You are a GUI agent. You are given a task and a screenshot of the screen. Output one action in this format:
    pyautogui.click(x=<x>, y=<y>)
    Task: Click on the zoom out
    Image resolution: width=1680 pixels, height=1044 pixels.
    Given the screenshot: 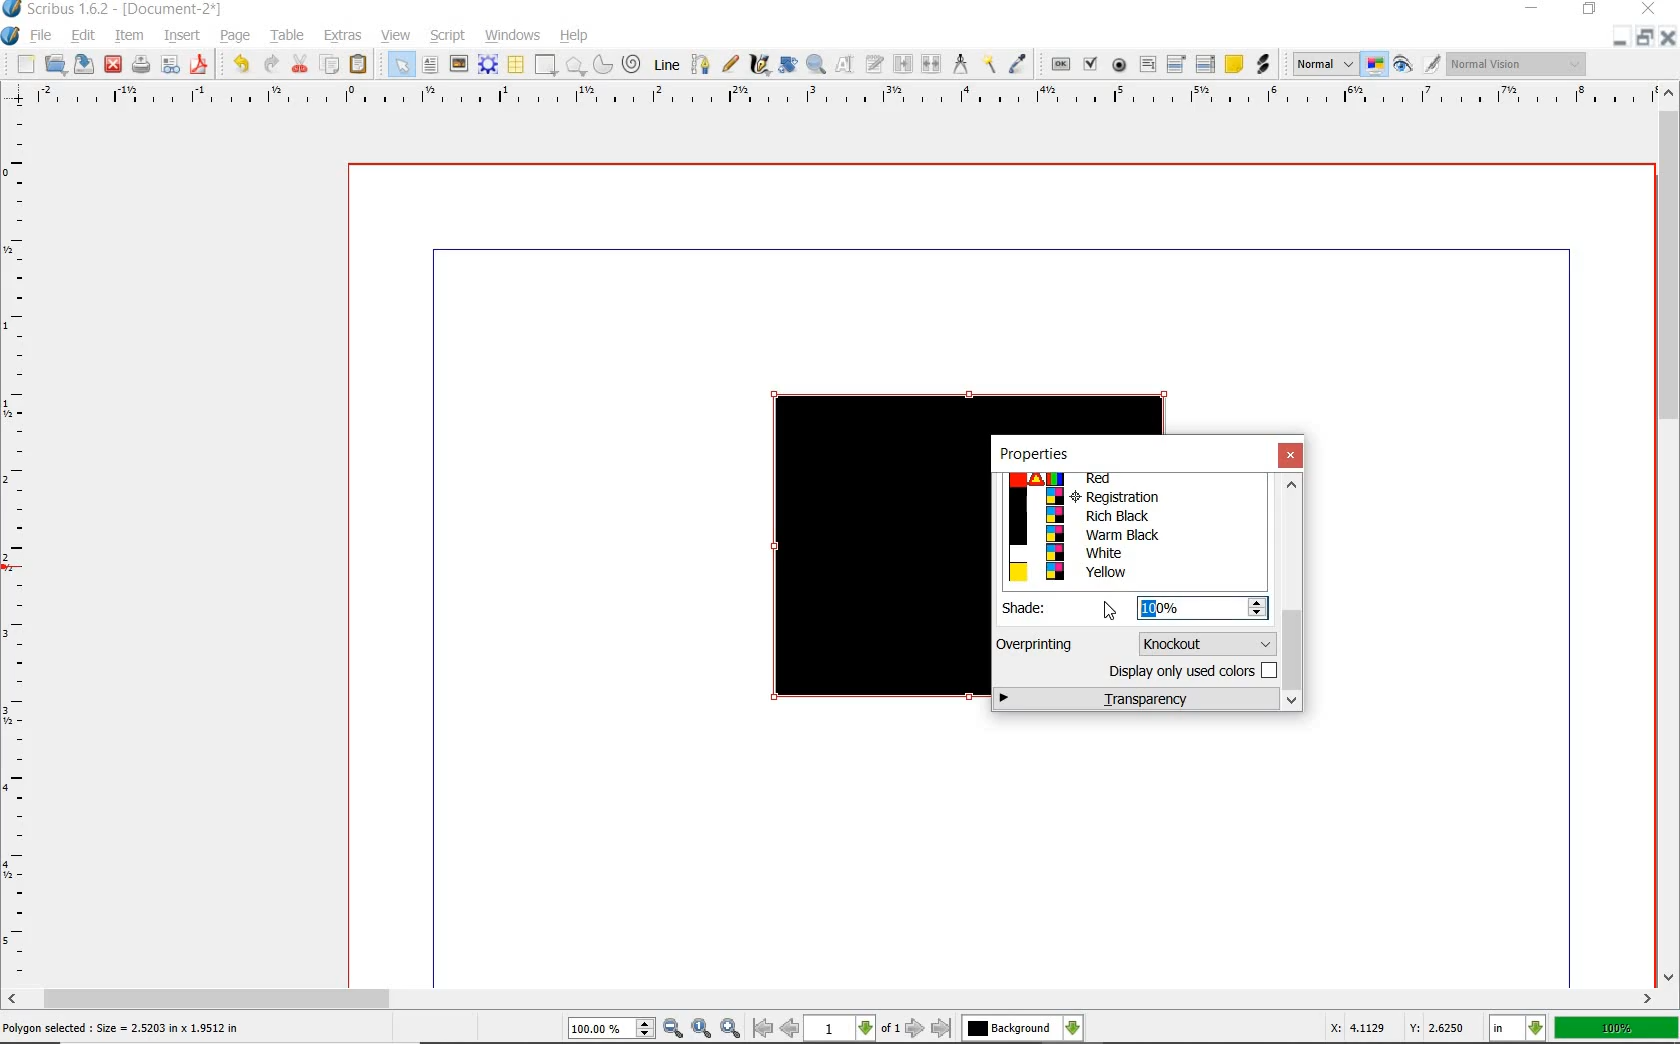 What is the action you would take?
    pyautogui.click(x=674, y=1028)
    